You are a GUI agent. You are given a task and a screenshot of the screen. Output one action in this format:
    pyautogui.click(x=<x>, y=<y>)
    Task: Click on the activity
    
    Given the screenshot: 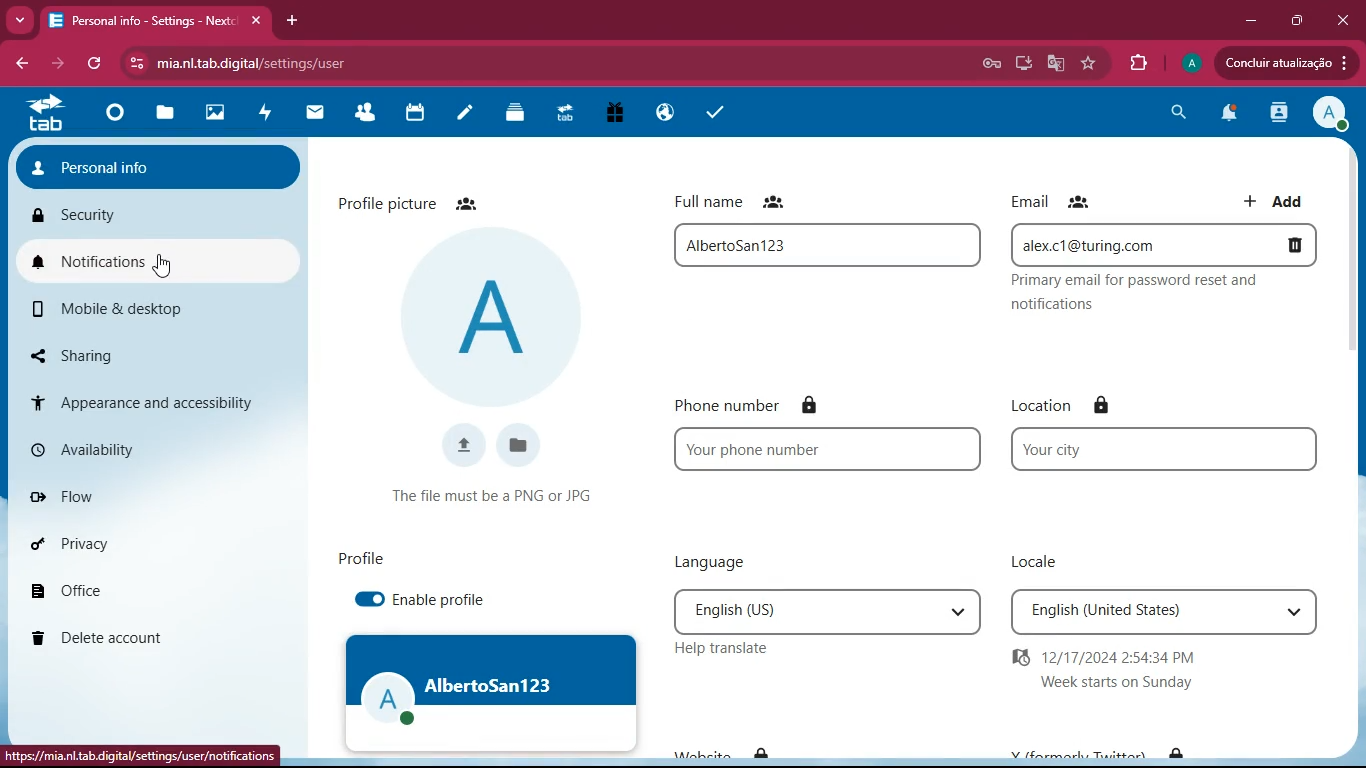 What is the action you would take?
    pyautogui.click(x=262, y=112)
    